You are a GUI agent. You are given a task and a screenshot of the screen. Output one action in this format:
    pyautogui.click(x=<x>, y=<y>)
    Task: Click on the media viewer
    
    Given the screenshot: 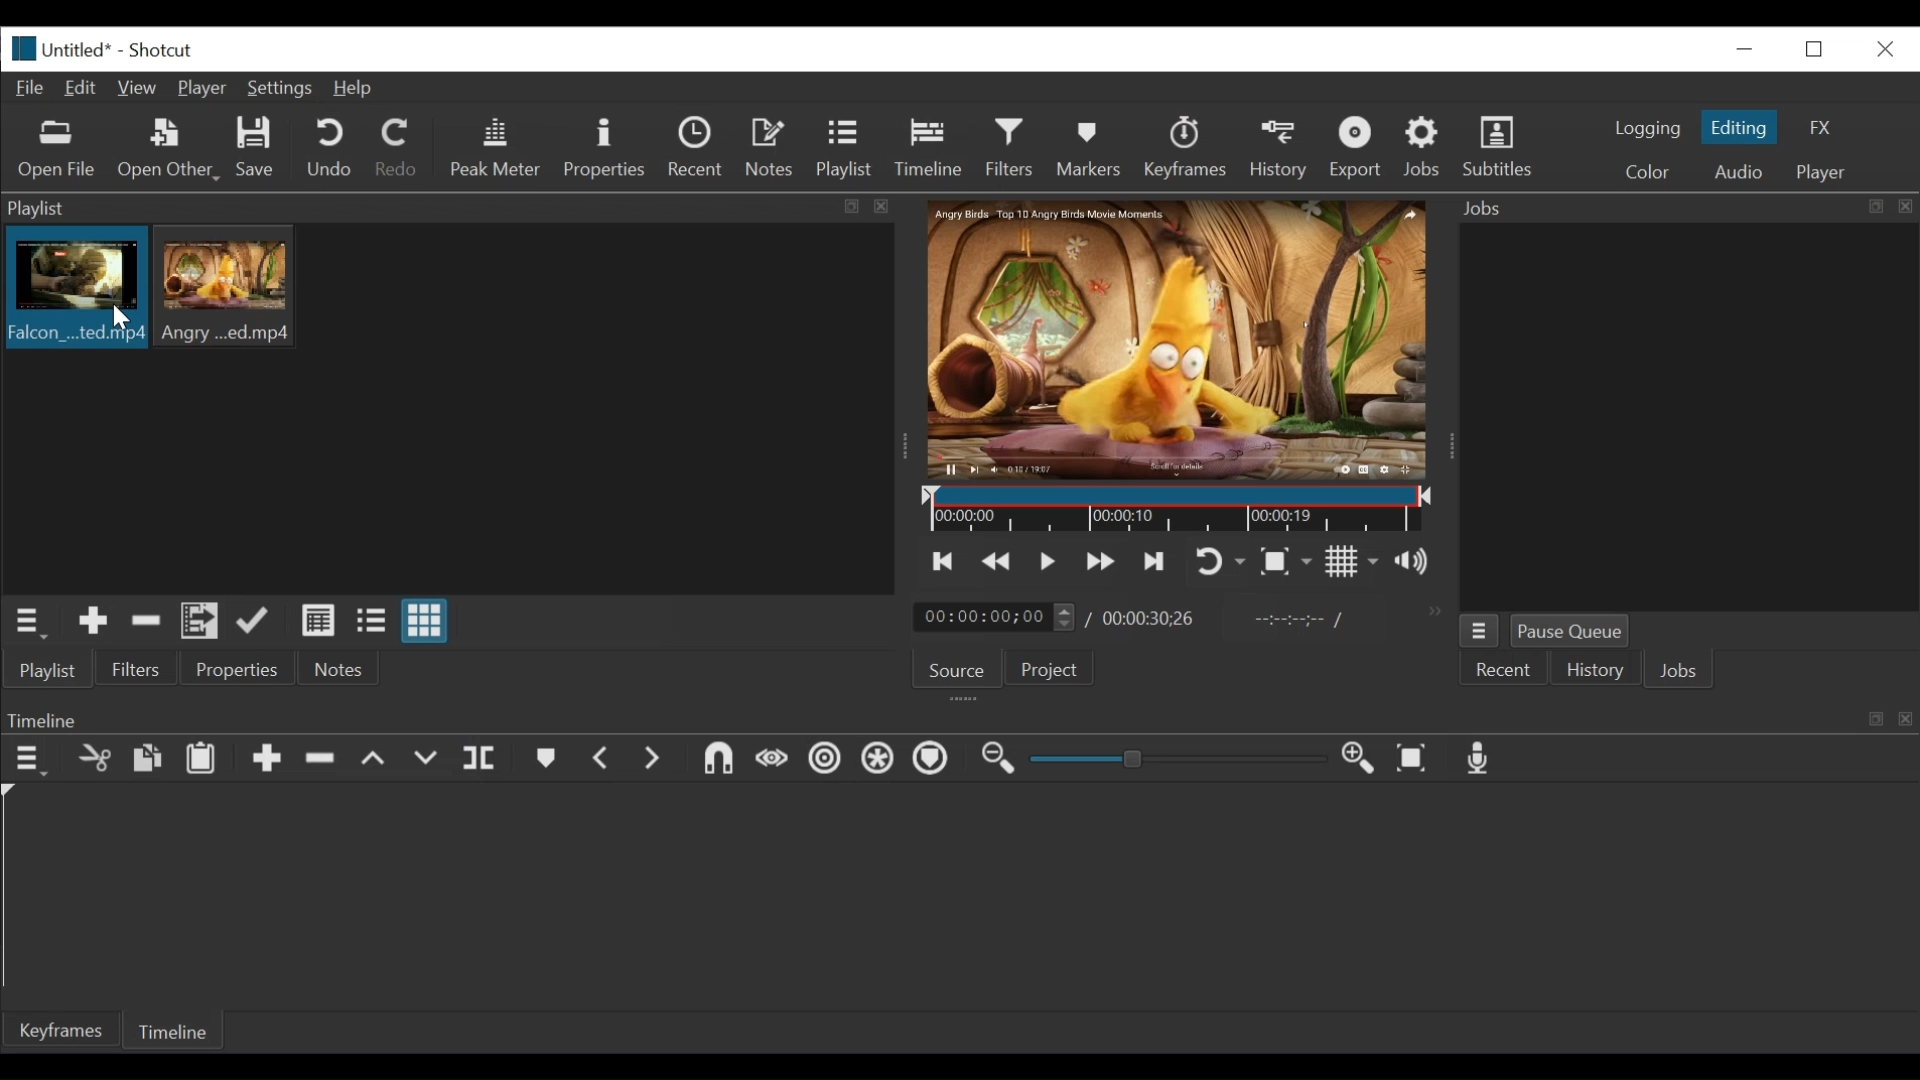 What is the action you would take?
    pyautogui.click(x=1174, y=339)
    